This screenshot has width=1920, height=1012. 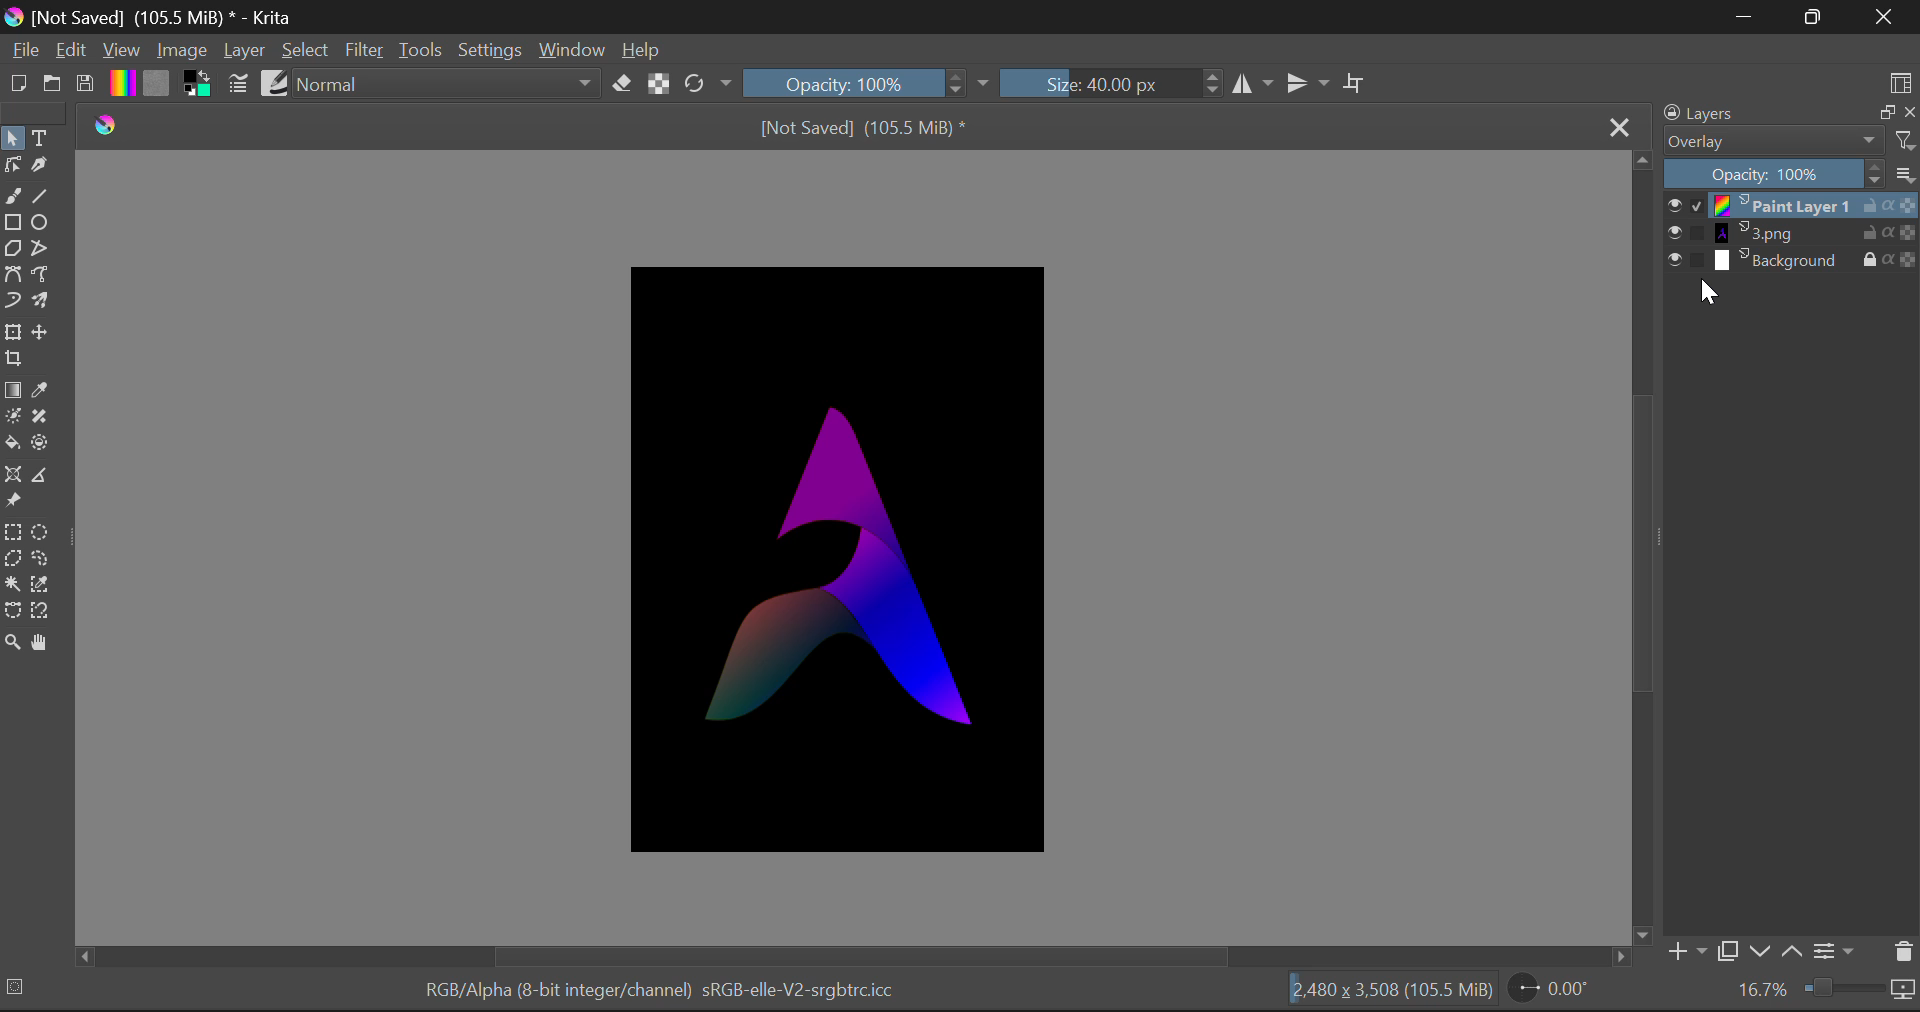 What do you see at coordinates (1395, 990) in the screenshot?
I see `12,480 x 3,508 (105.5 MiB)` at bounding box center [1395, 990].